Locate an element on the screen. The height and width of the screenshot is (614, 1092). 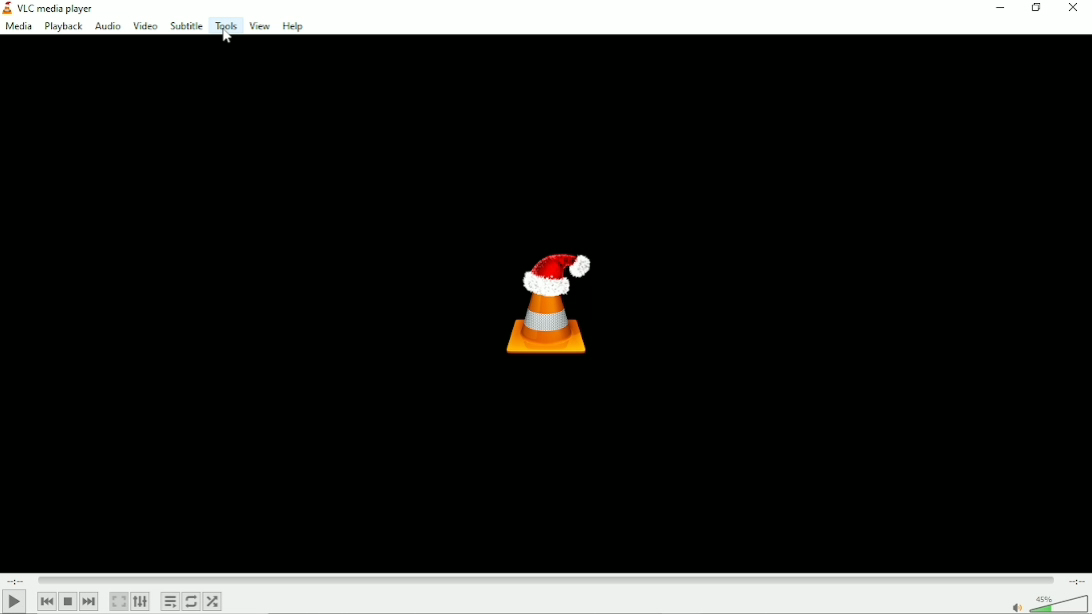
Elapsed time is located at coordinates (17, 579).